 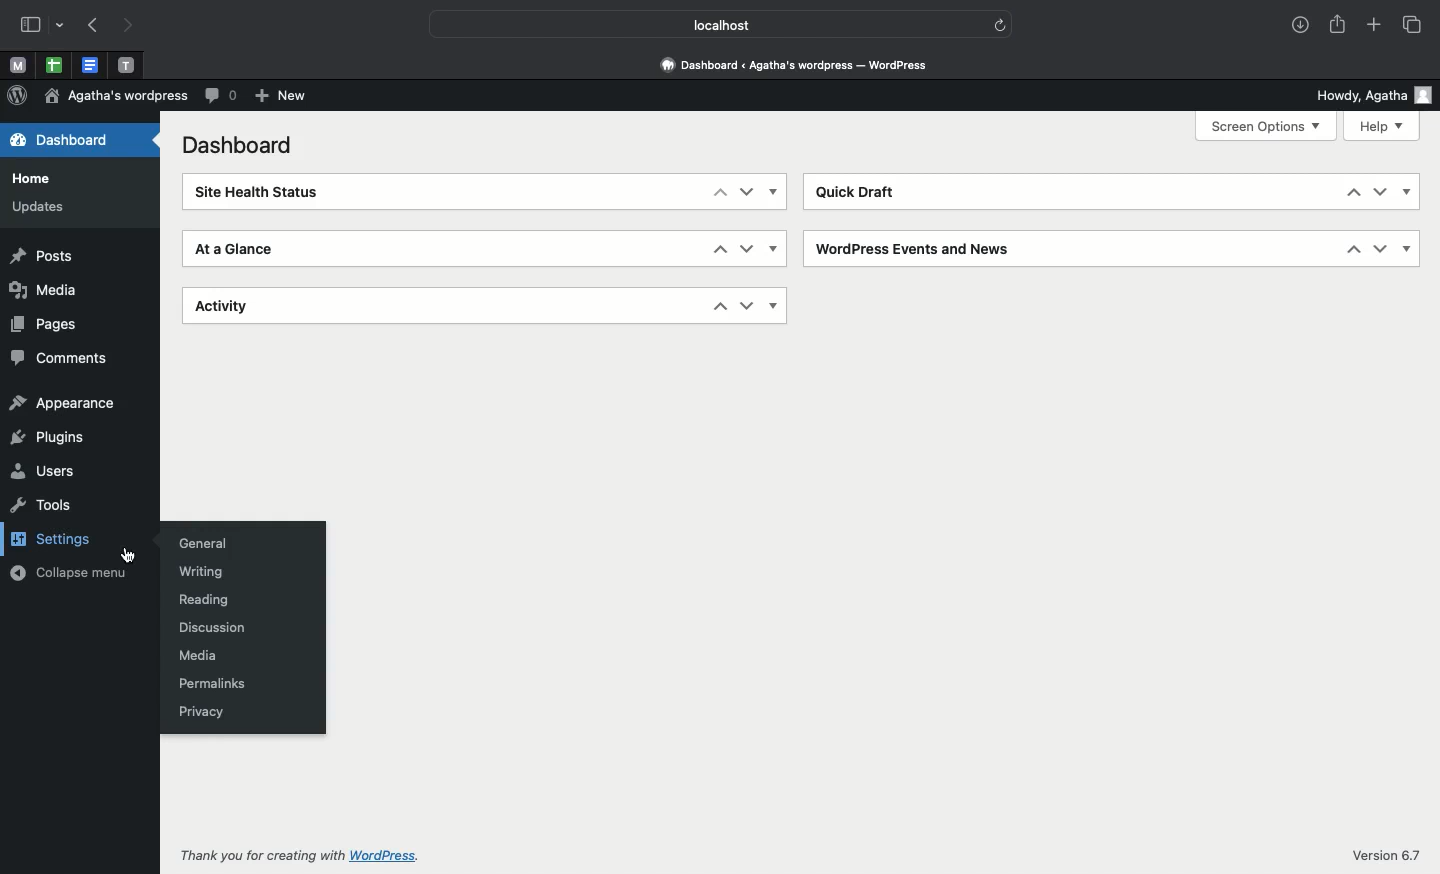 What do you see at coordinates (908, 250) in the screenshot?
I see `Wordpress events and news` at bounding box center [908, 250].